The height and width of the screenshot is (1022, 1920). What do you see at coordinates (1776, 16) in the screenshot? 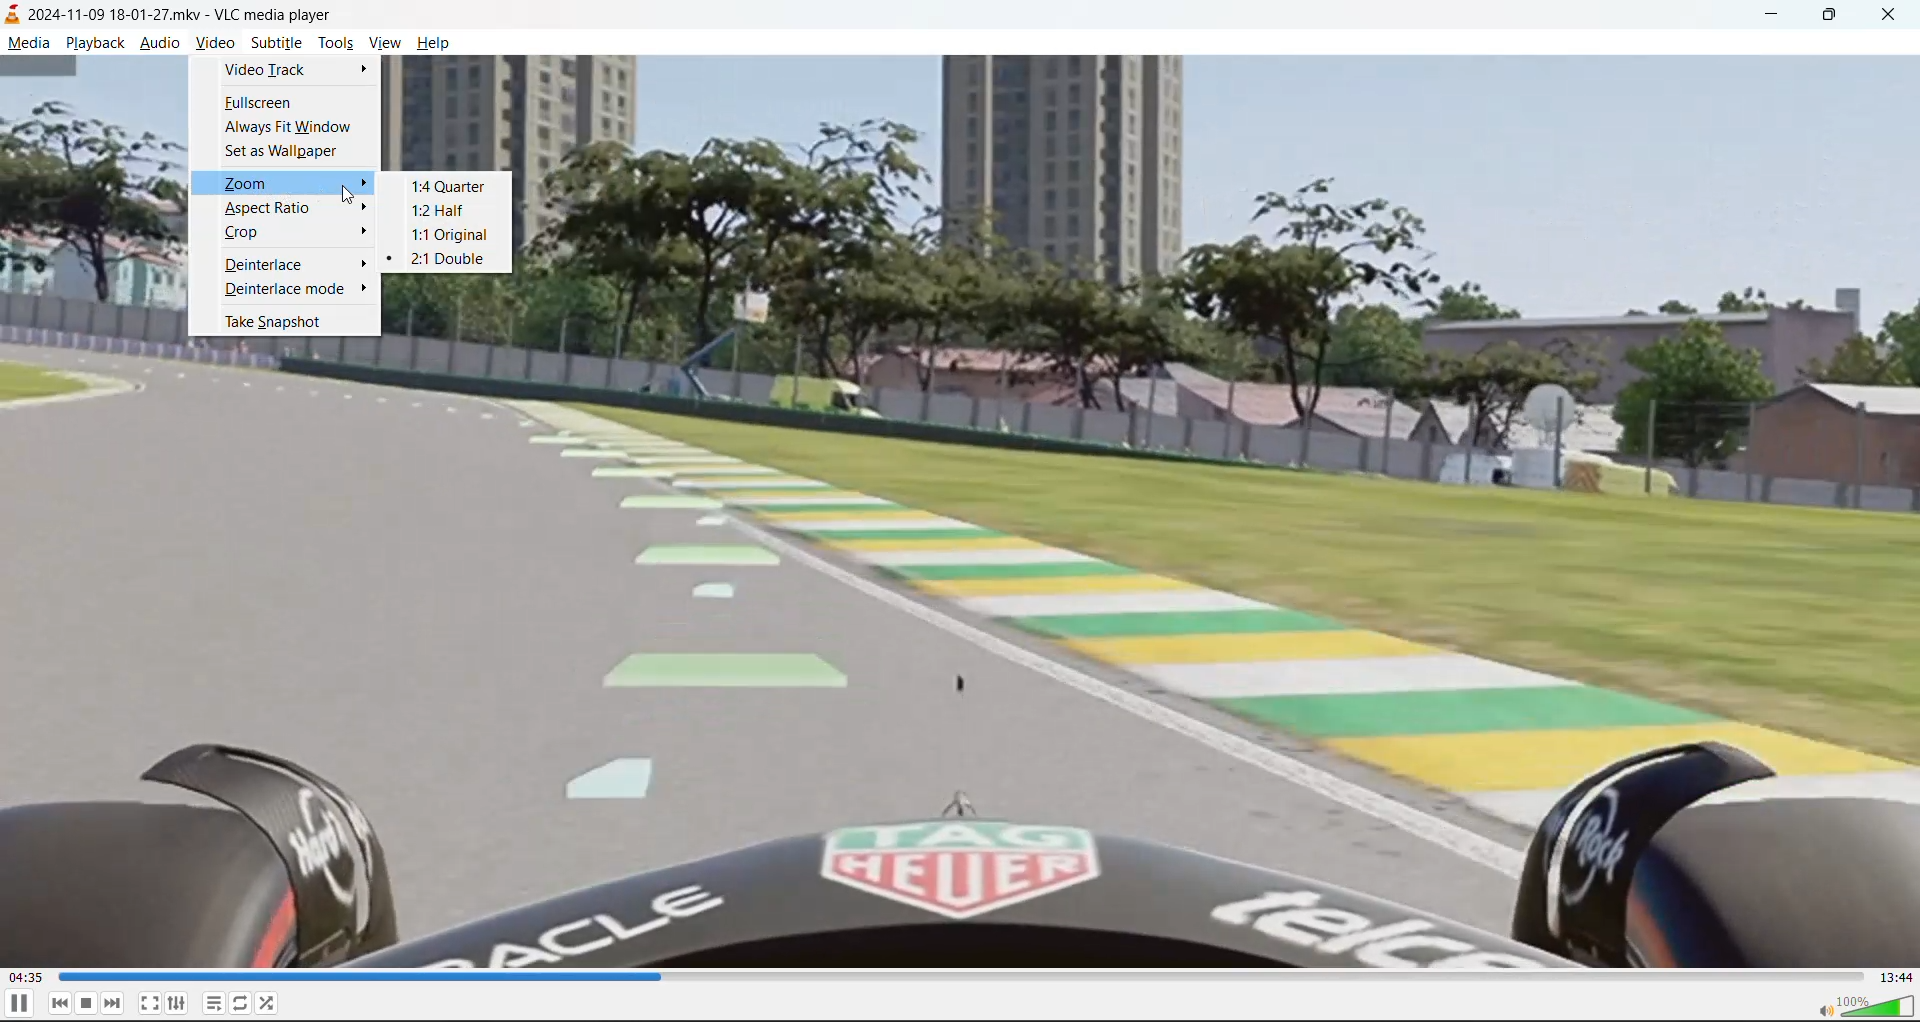
I see `minimize` at bounding box center [1776, 16].